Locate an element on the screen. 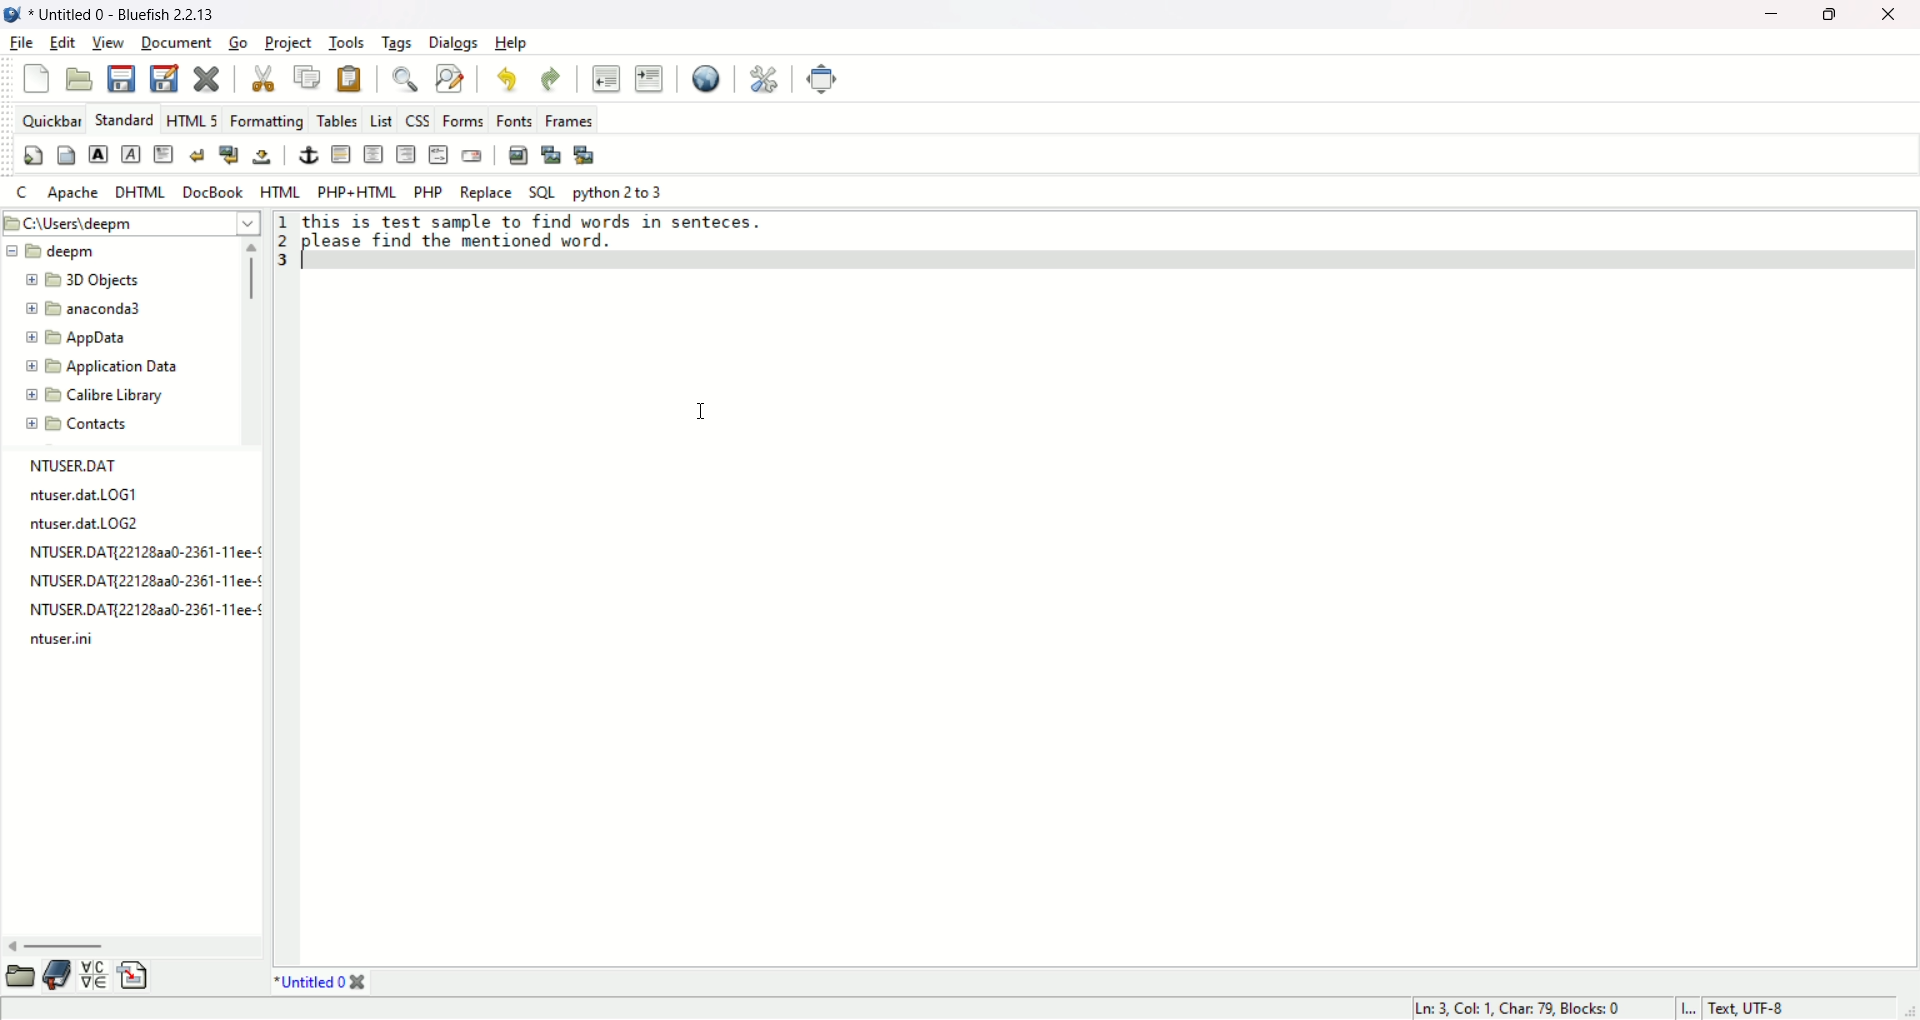 The image size is (1920, 1020). anaconda3 is located at coordinates (89, 307).